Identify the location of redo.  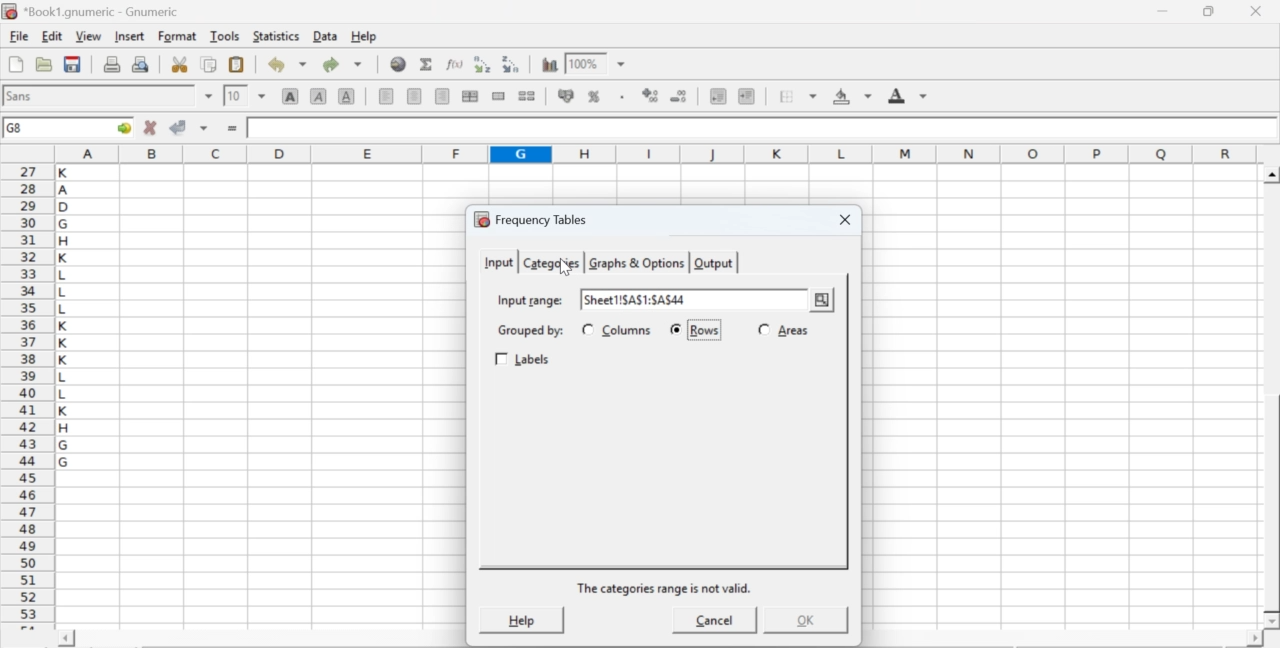
(342, 64).